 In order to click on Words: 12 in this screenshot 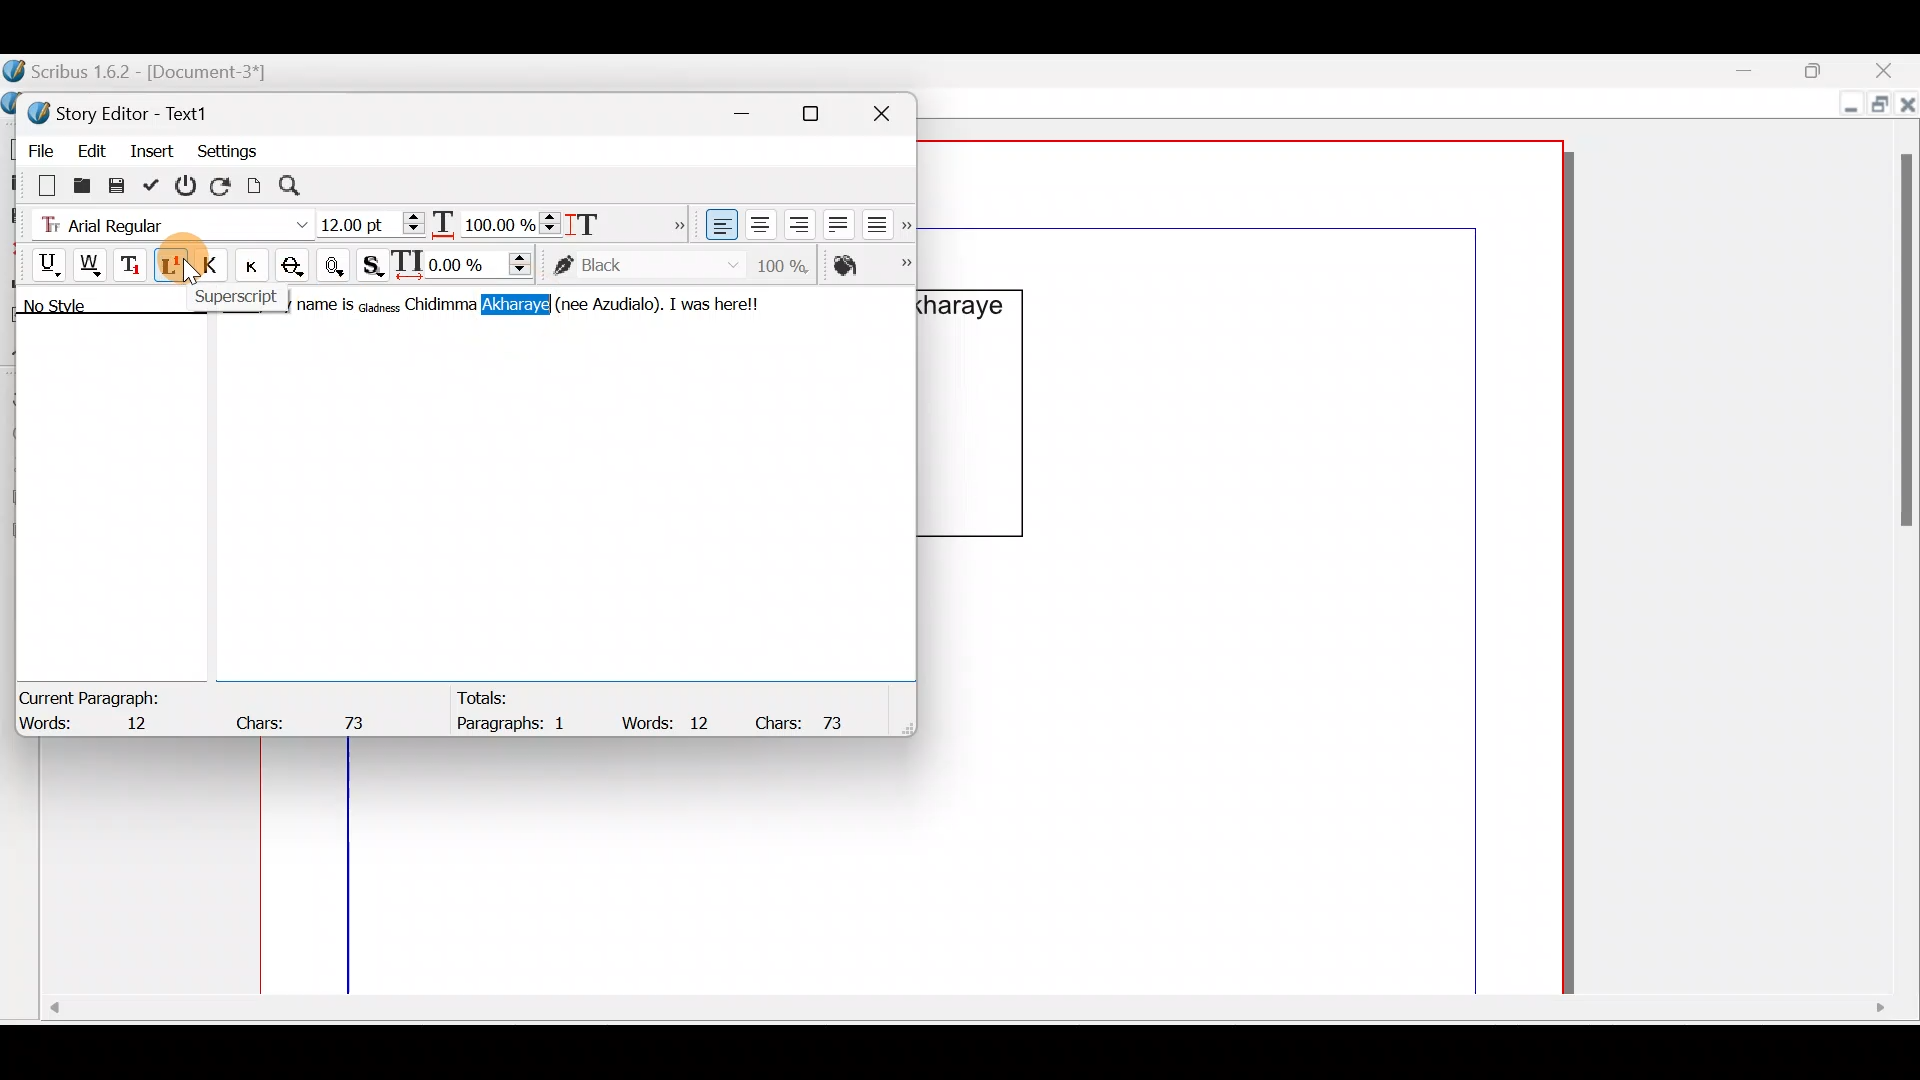, I will do `click(670, 722)`.